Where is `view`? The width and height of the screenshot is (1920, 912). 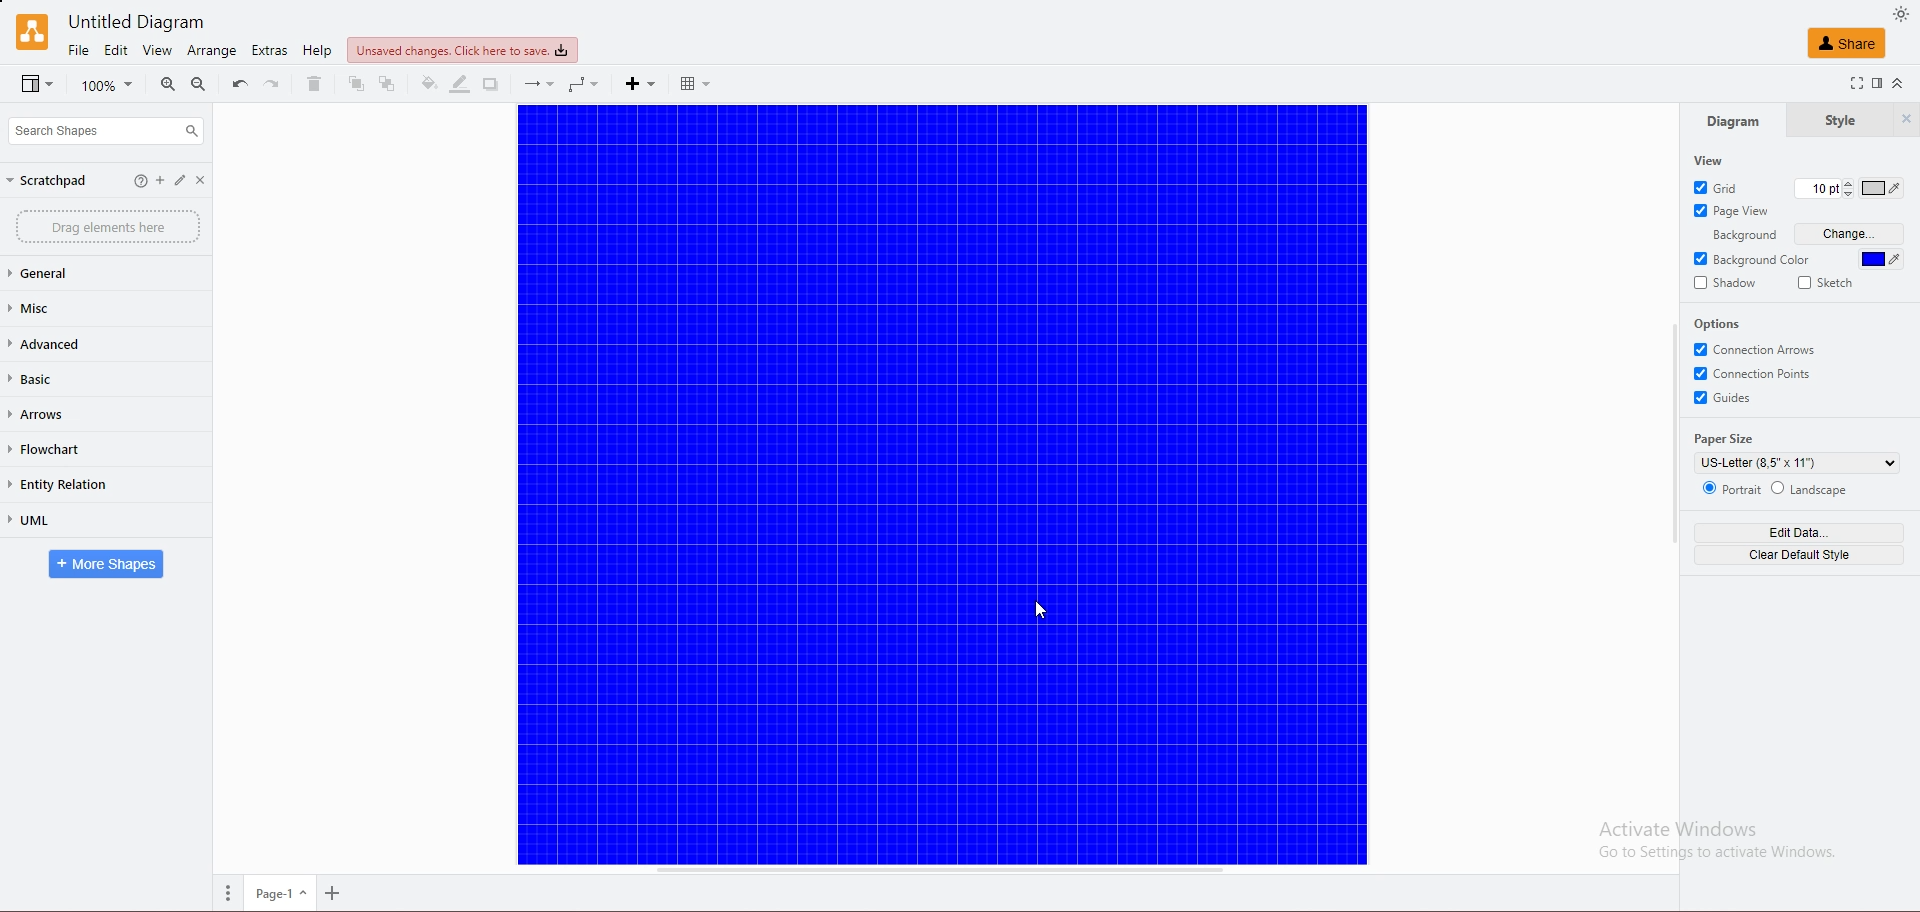 view is located at coordinates (156, 50).